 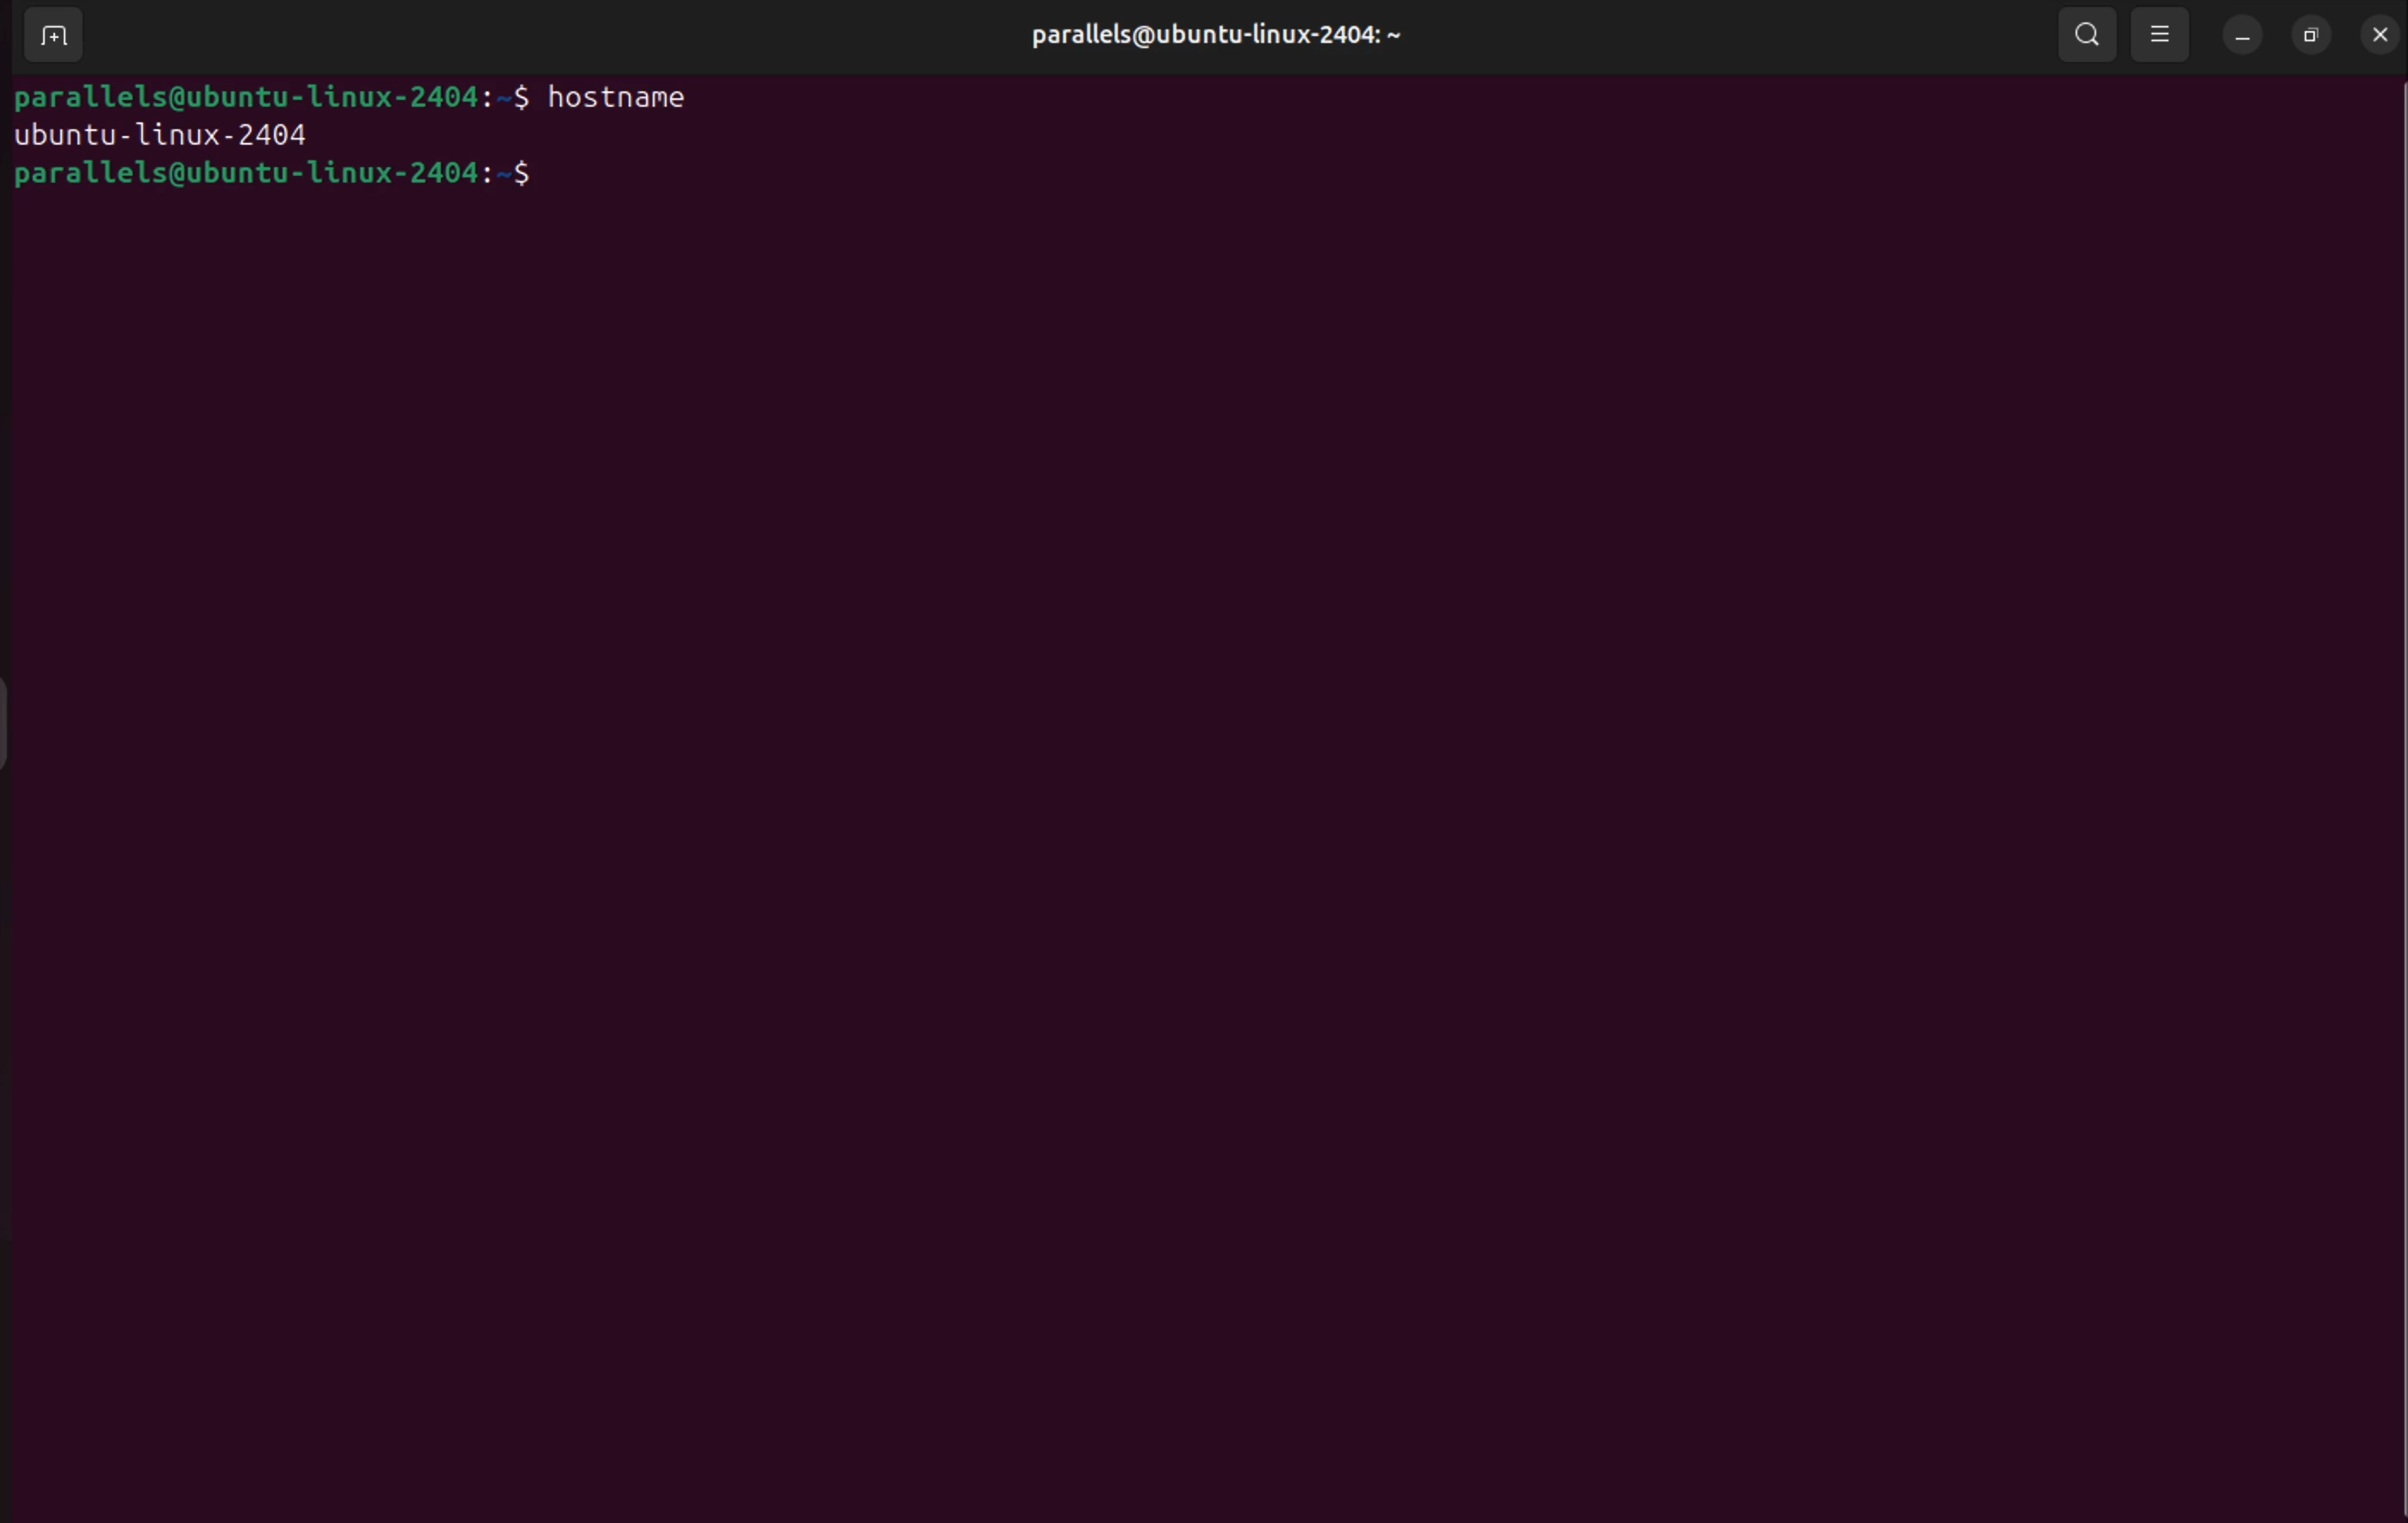 I want to click on add terminals, so click(x=52, y=33).